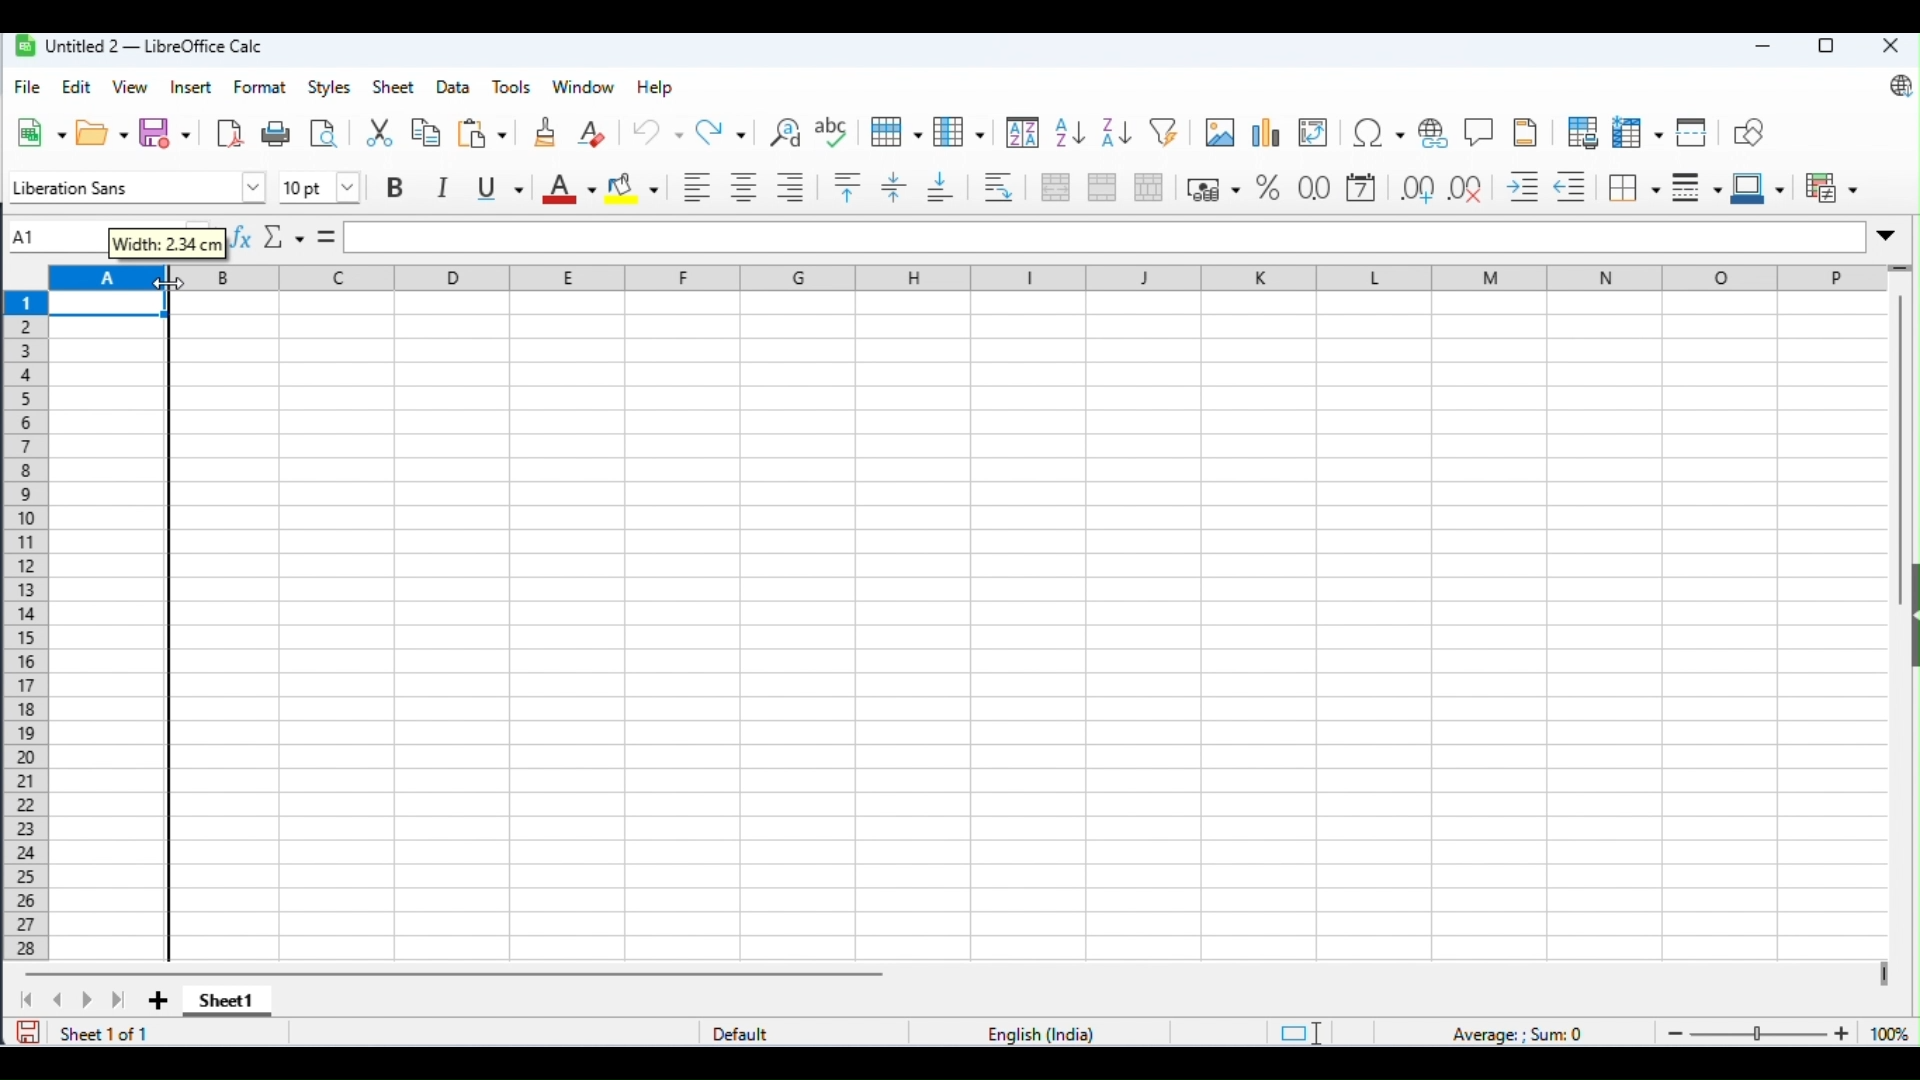 The width and height of the screenshot is (1920, 1080). What do you see at coordinates (1883, 971) in the screenshot?
I see `drag to view next columns` at bounding box center [1883, 971].